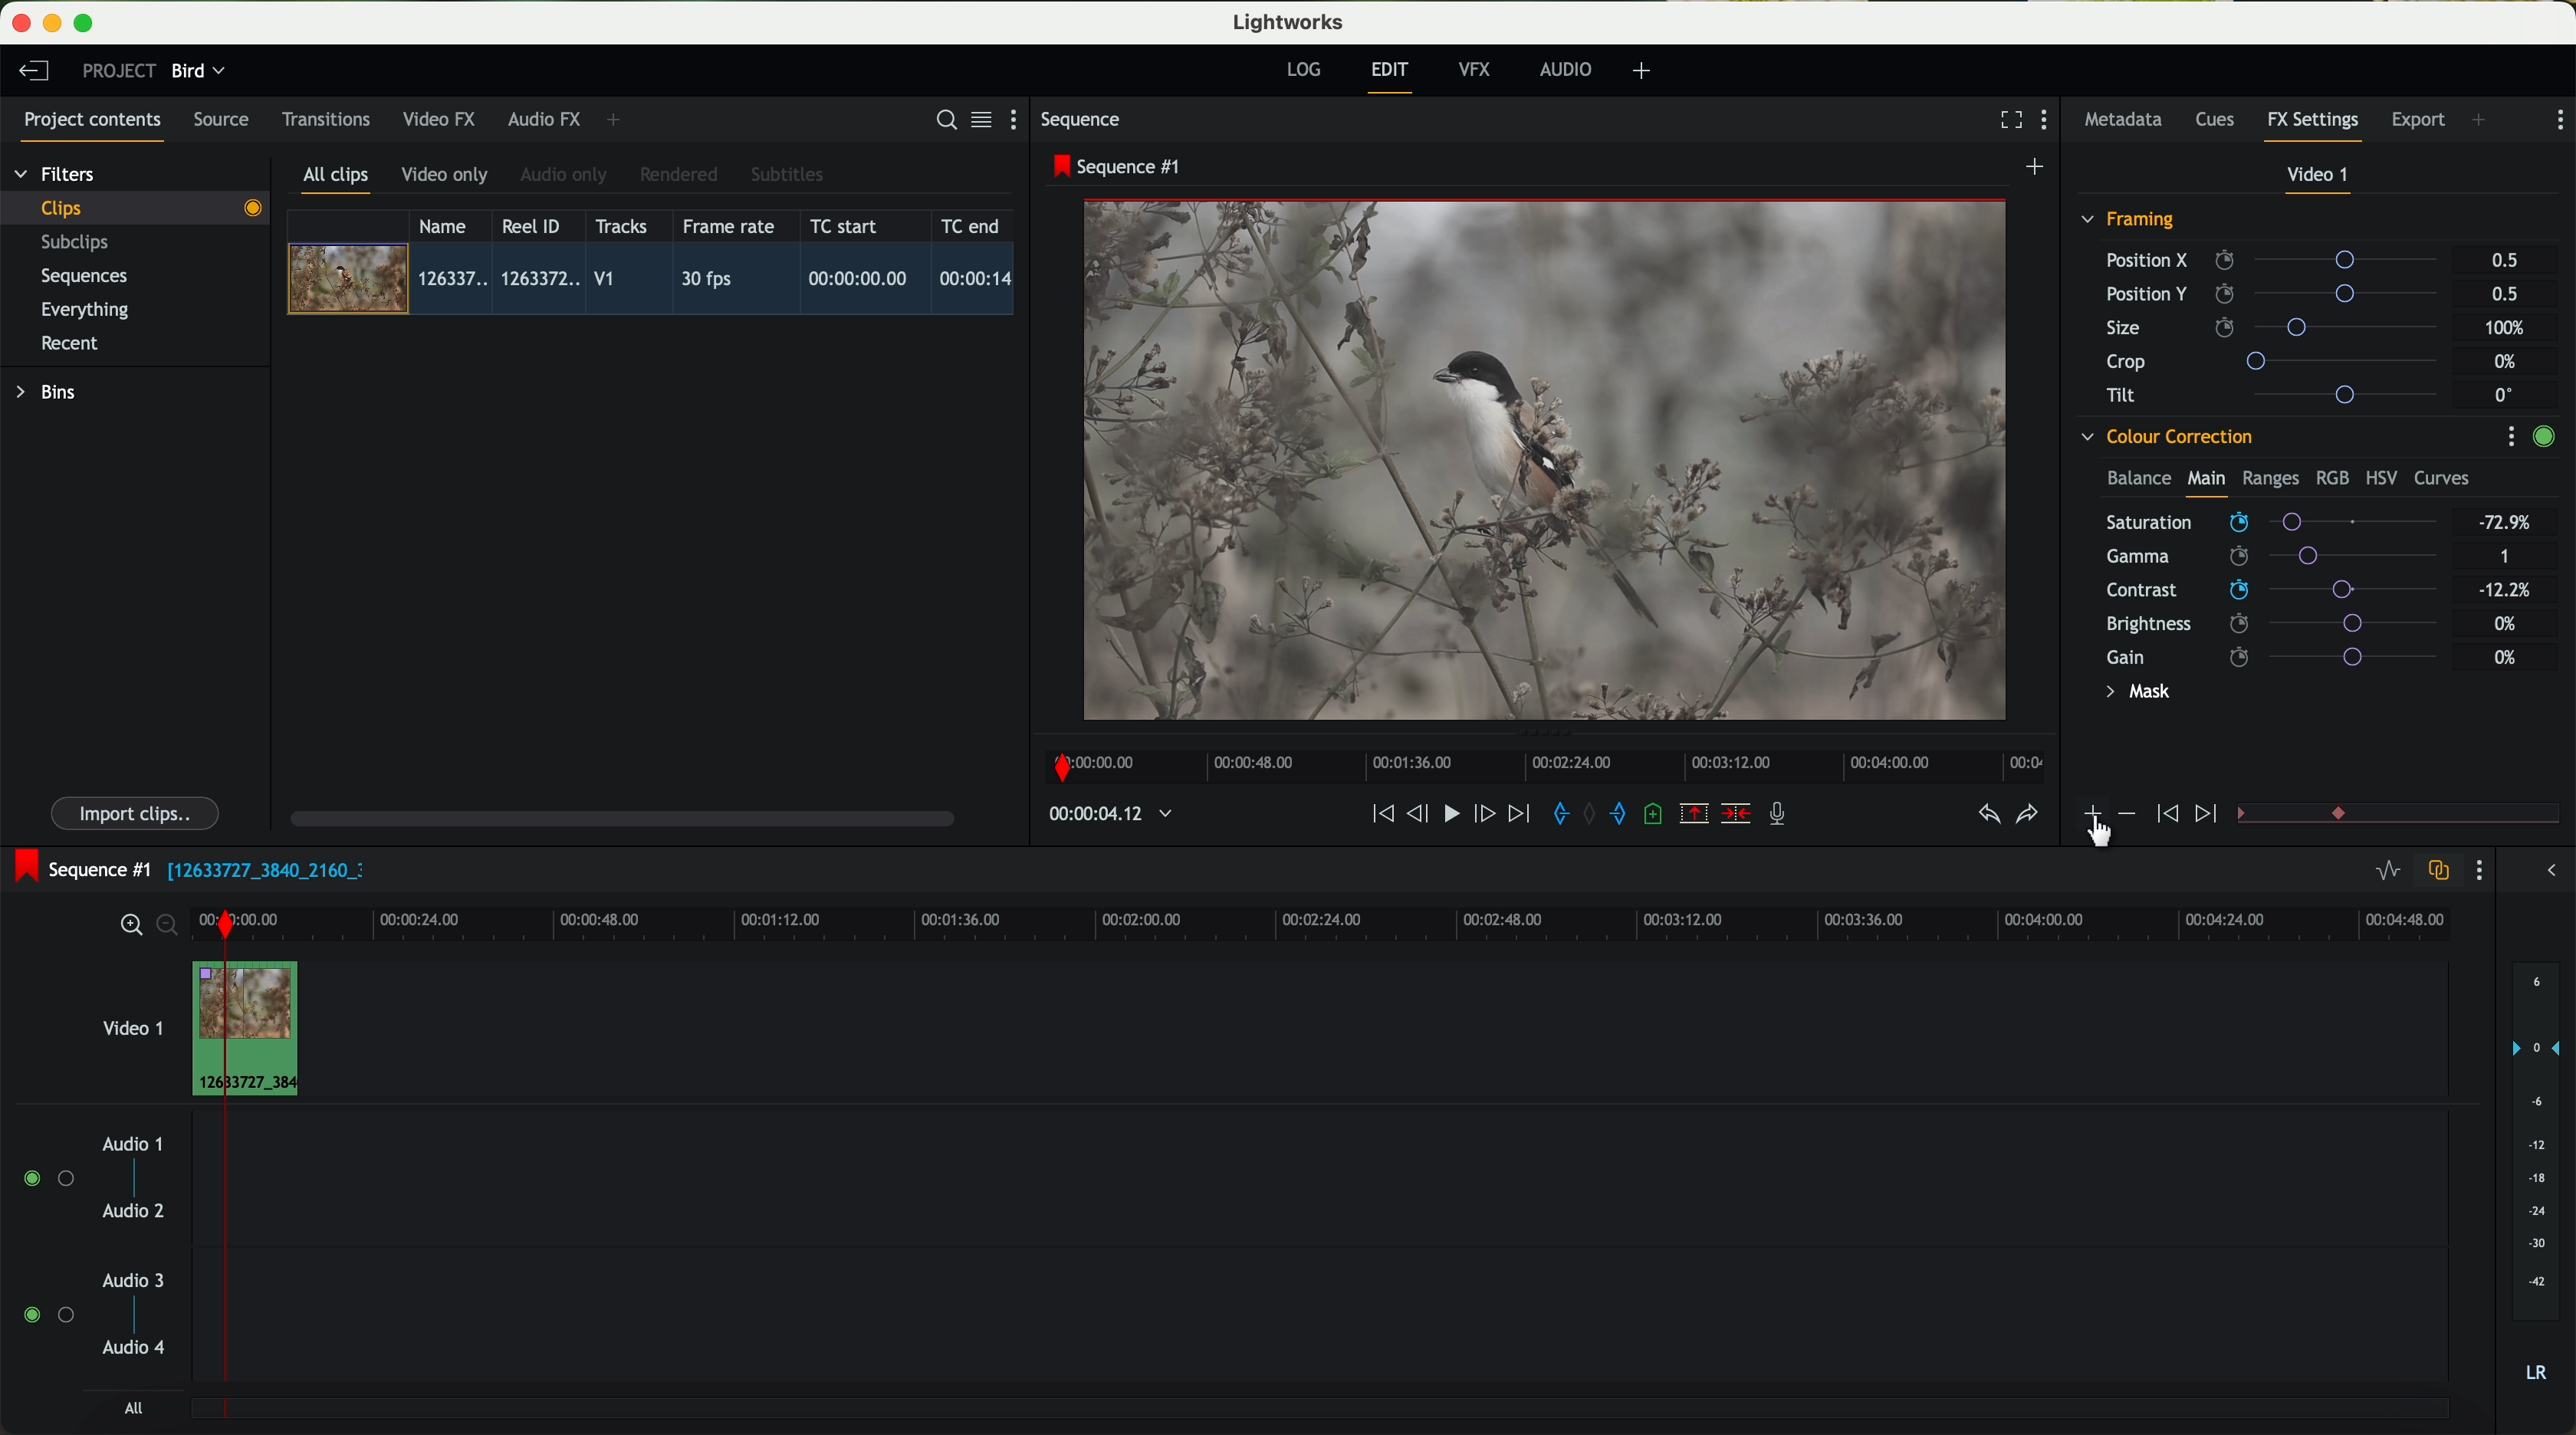 The width and height of the screenshot is (2576, 1435). Describe the element at coordinates (2262, 557) in the screenshot. I see `click on saturation` at that location.